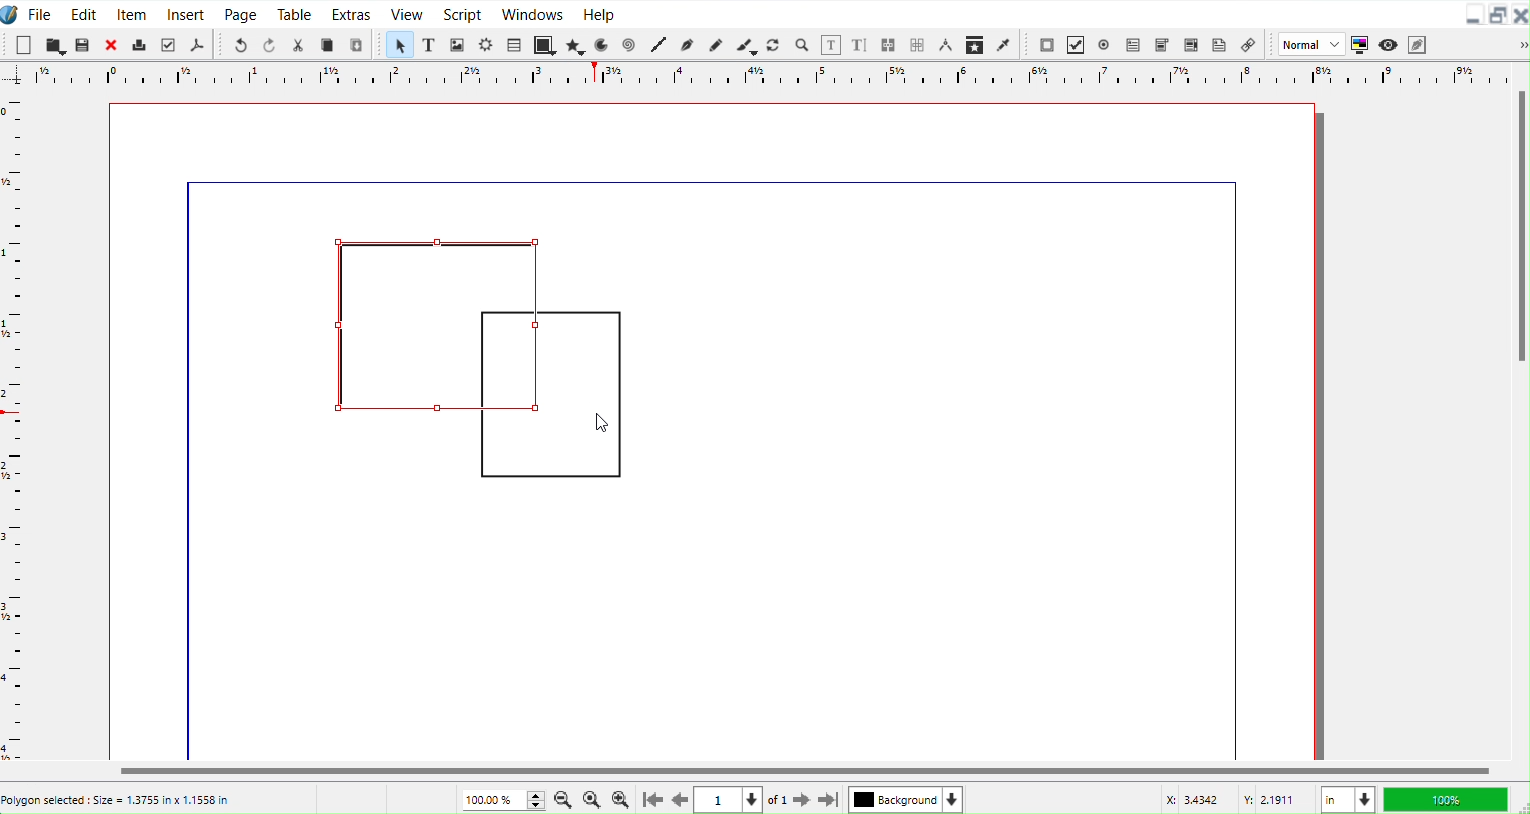  Describe the element at coordinates (681, 800) in the screenshot. I see `Go to previous Page` at that location.